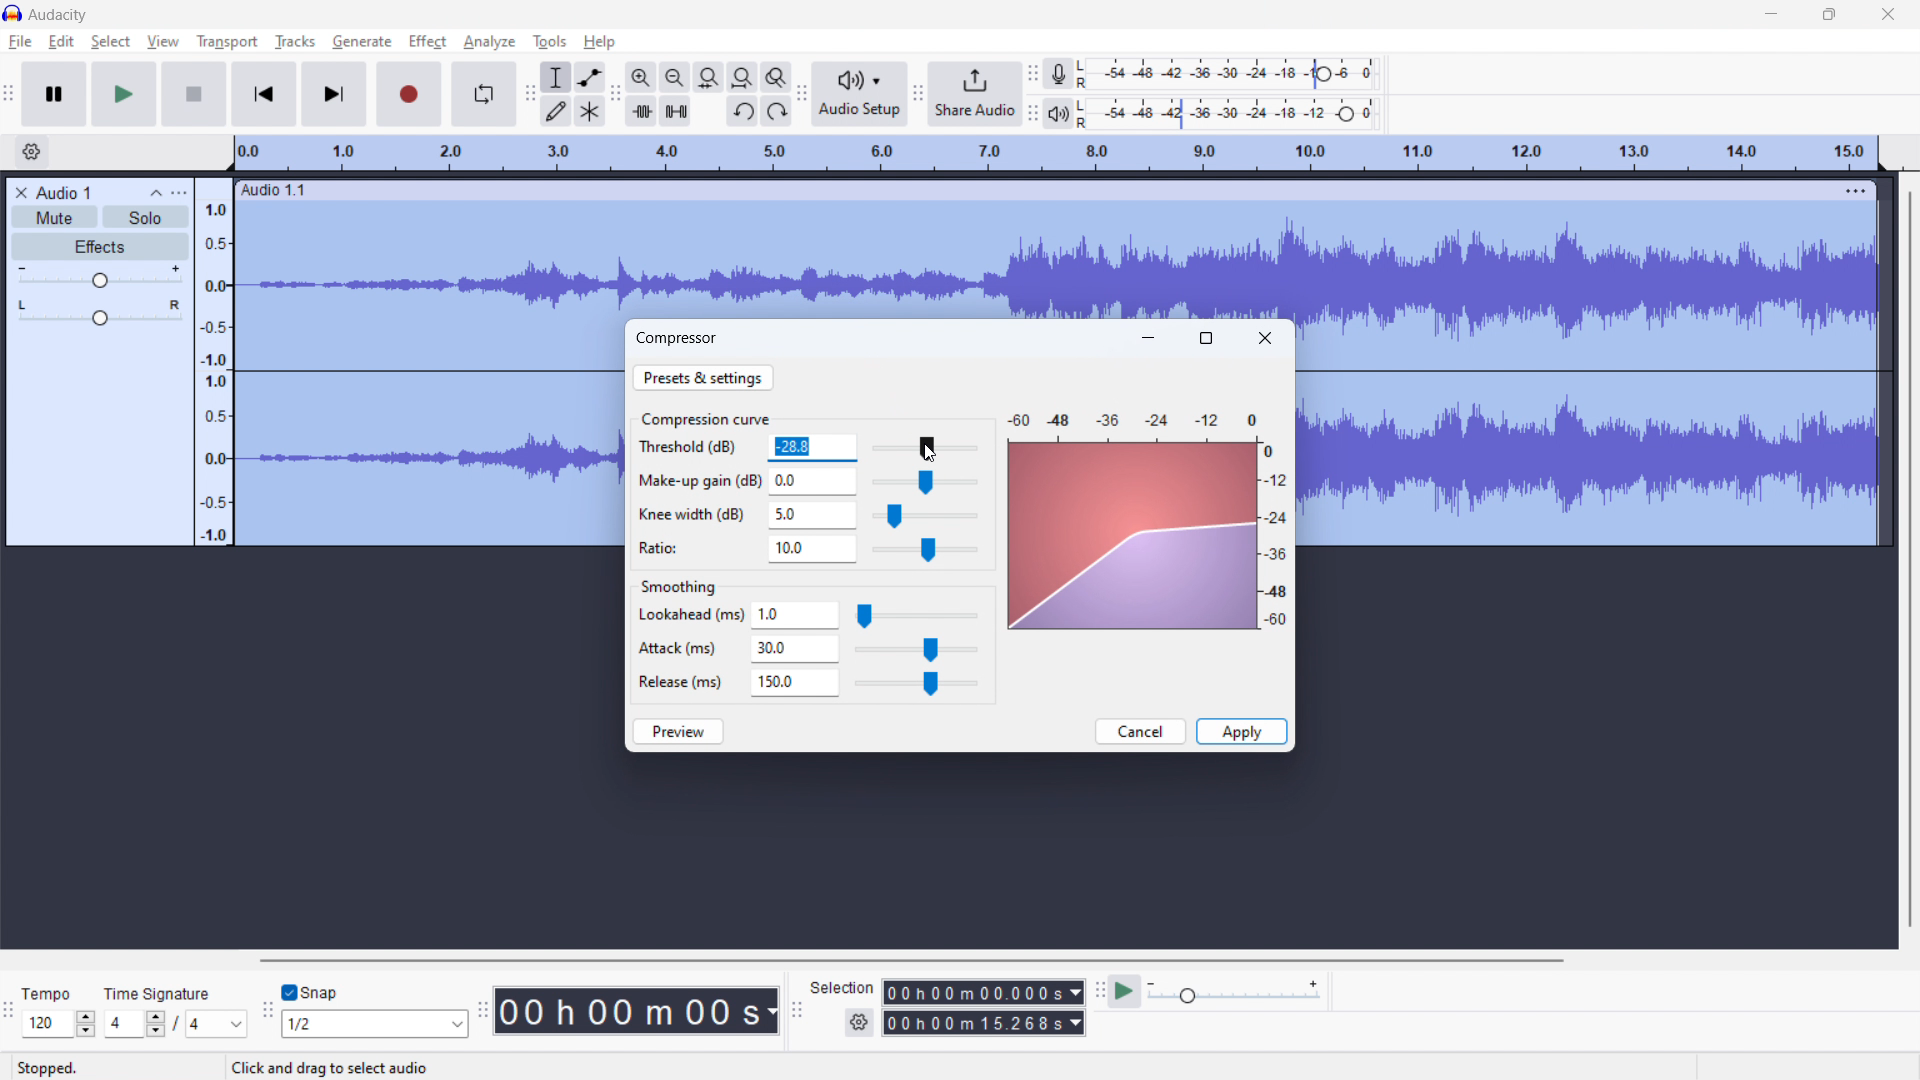 The width and height of the screenshot is (1920, 1080). I want to click on Audacity logo, so click(13, 13).